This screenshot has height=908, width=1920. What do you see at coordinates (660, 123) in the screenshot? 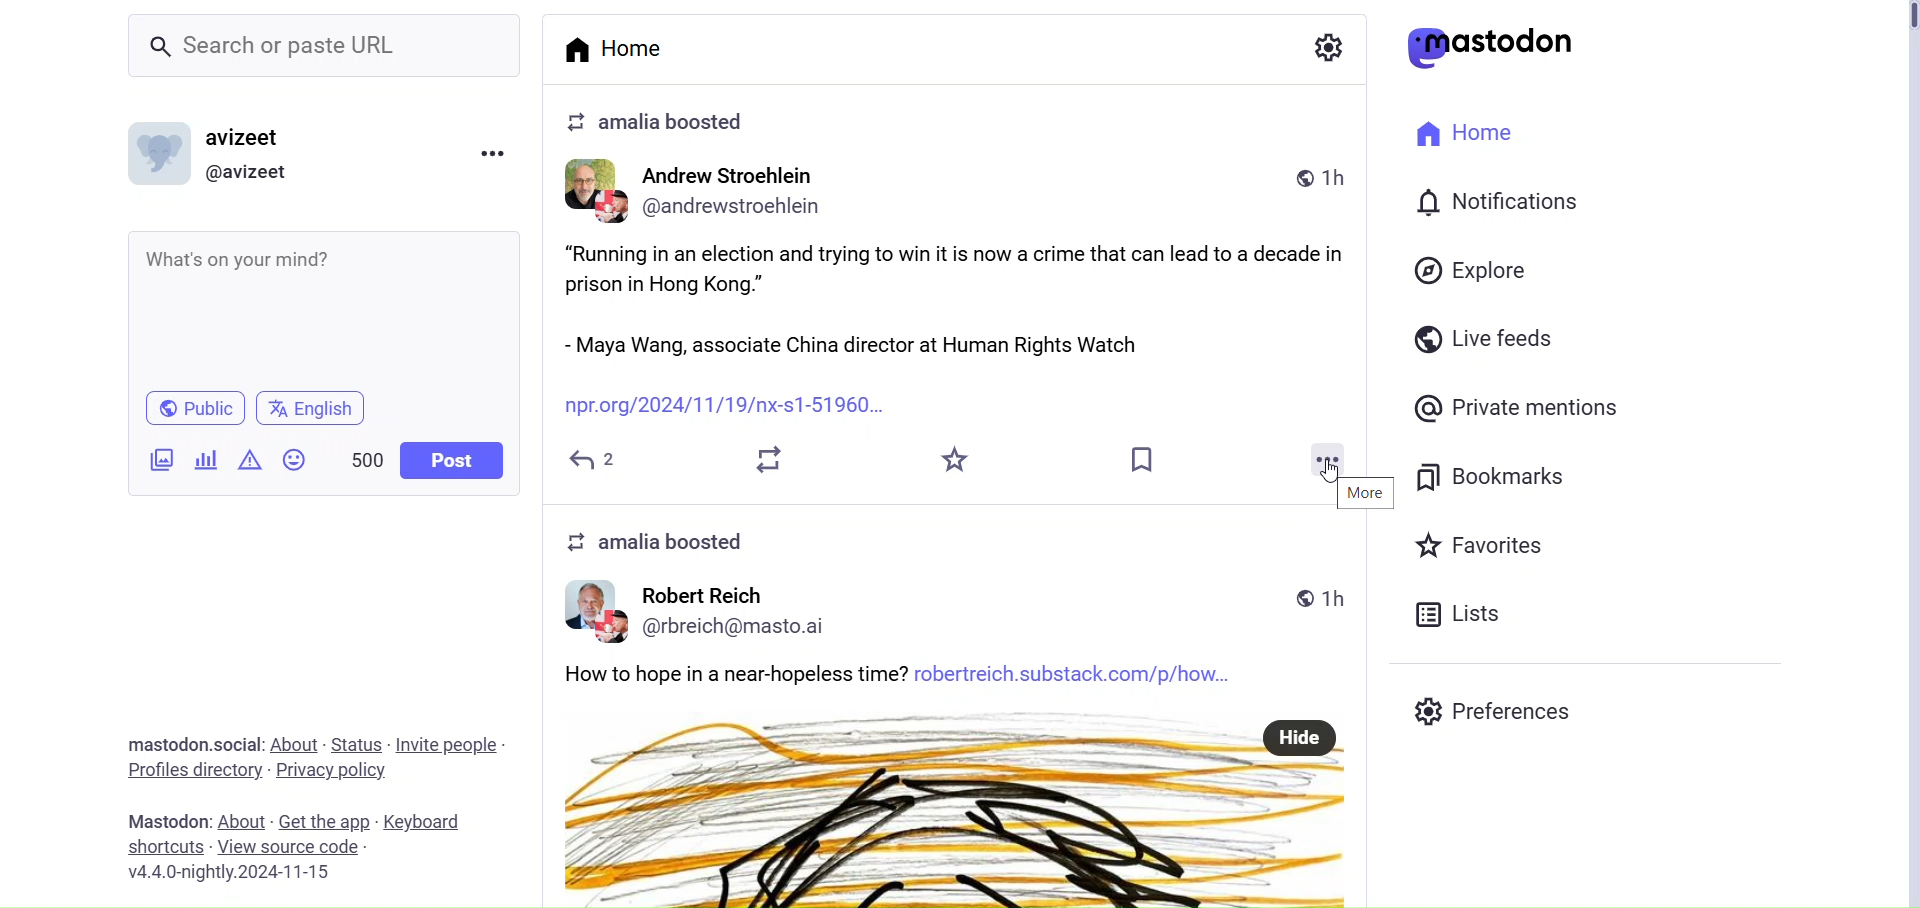
I see `Text` at bounding box center [660, 123].